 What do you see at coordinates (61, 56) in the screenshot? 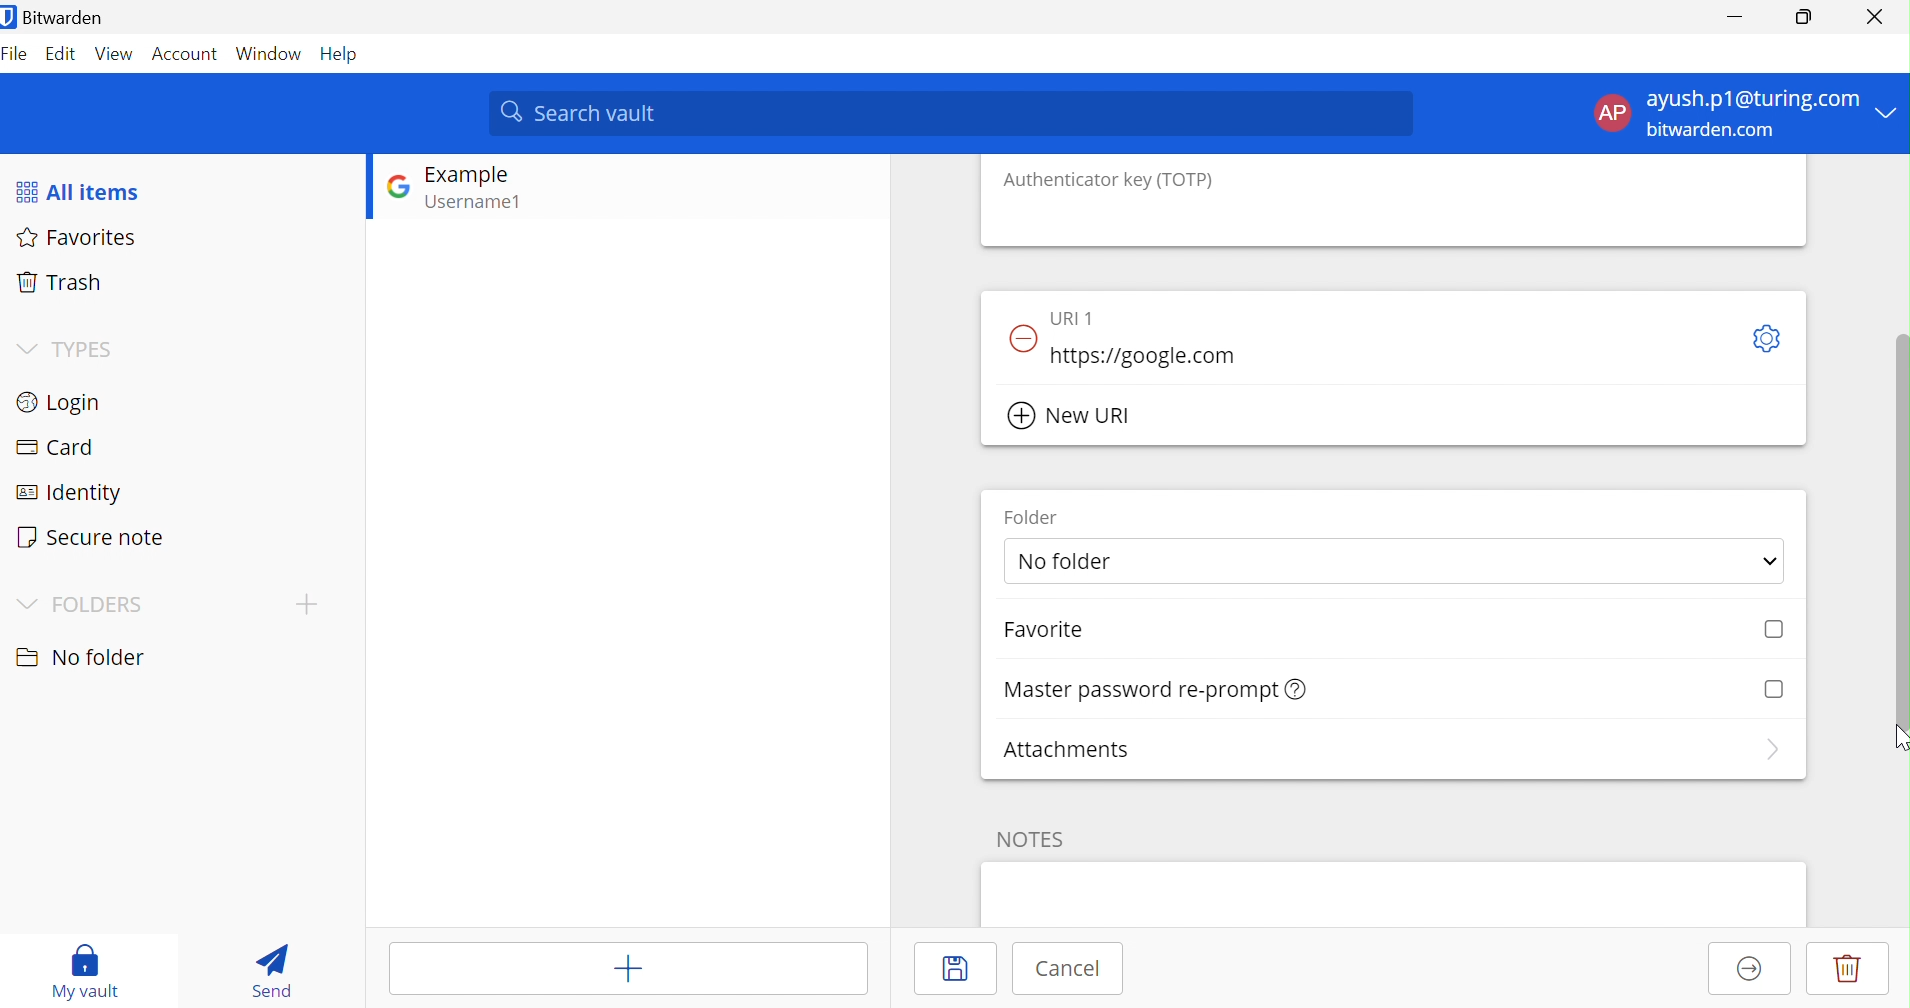
I see `Edit` at bounding box center [61, 56].